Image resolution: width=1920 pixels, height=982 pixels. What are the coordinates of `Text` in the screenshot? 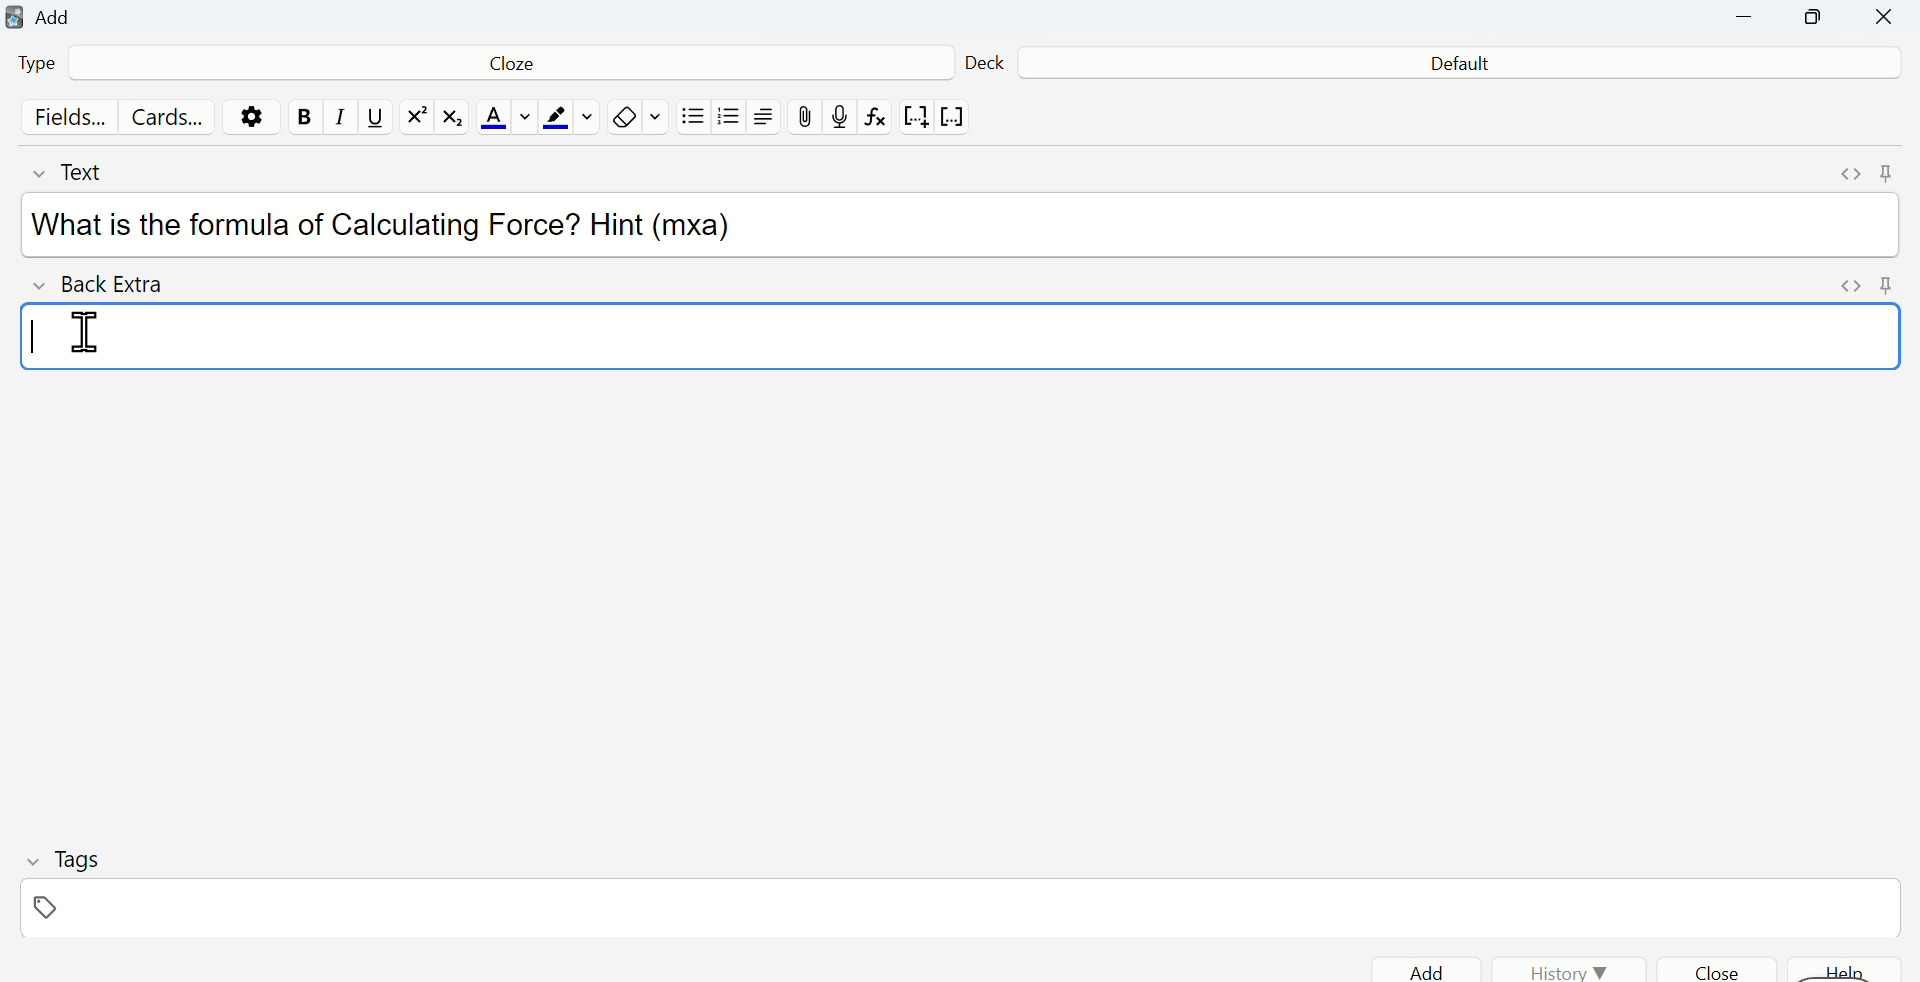 It's located at (88, 173).